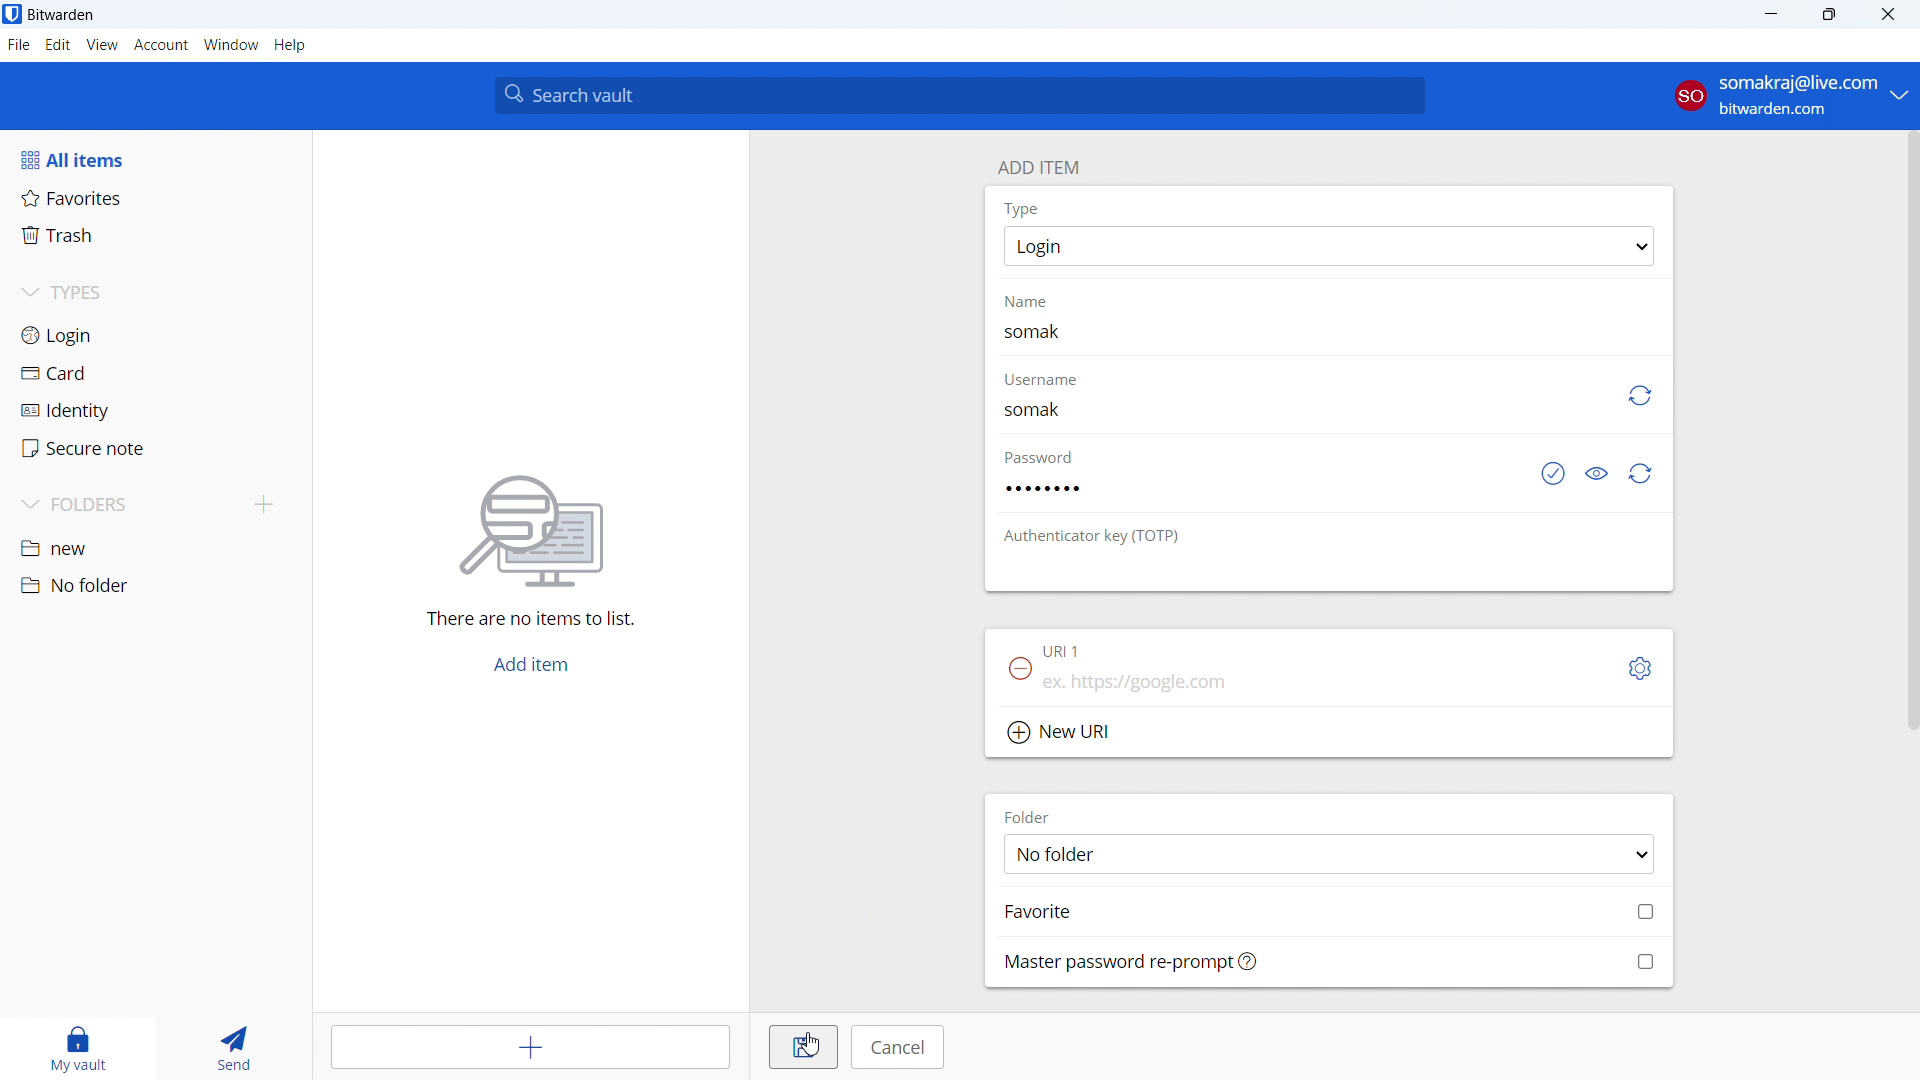  What do you see at coordinates (530, 532) in the screenshot?
I see `searching for file vector icon` at bounding box center [530, 532].